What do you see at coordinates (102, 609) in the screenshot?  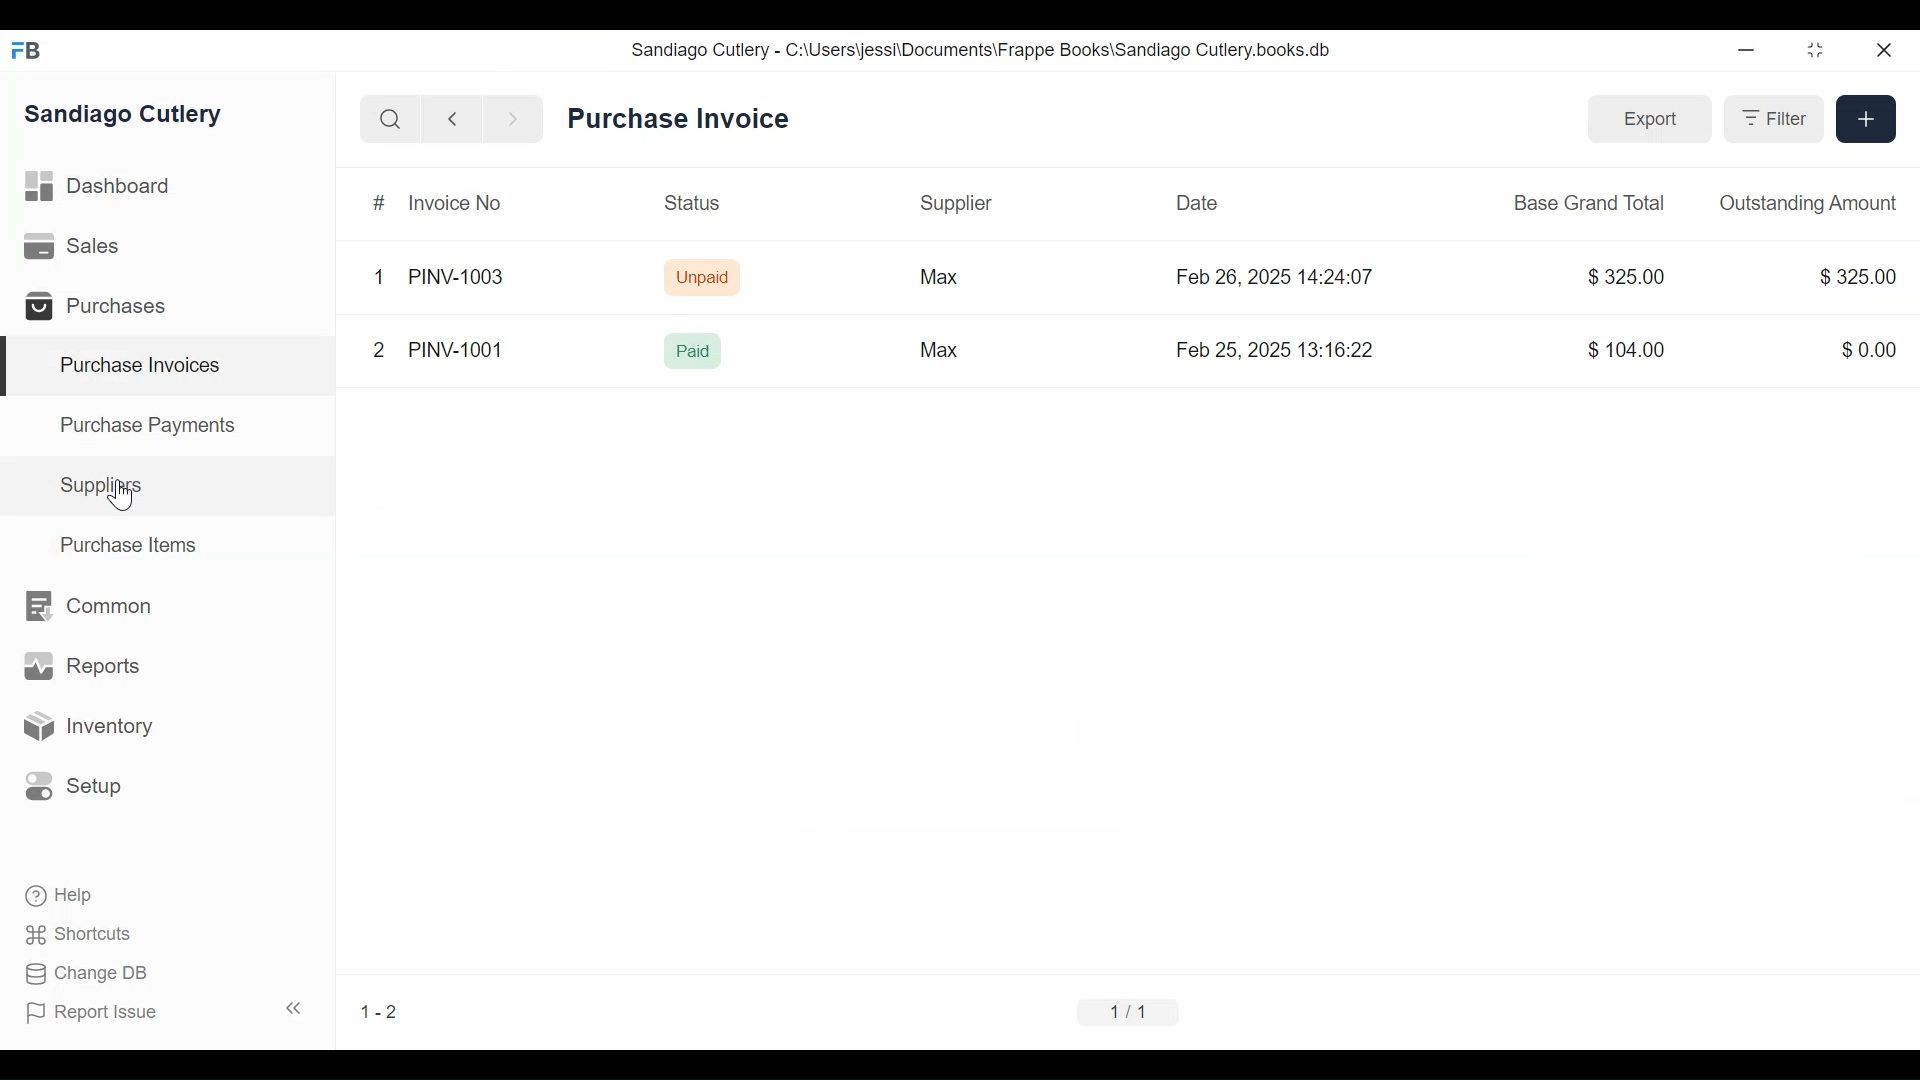 I see `Common` at bounding box center [102, 609].